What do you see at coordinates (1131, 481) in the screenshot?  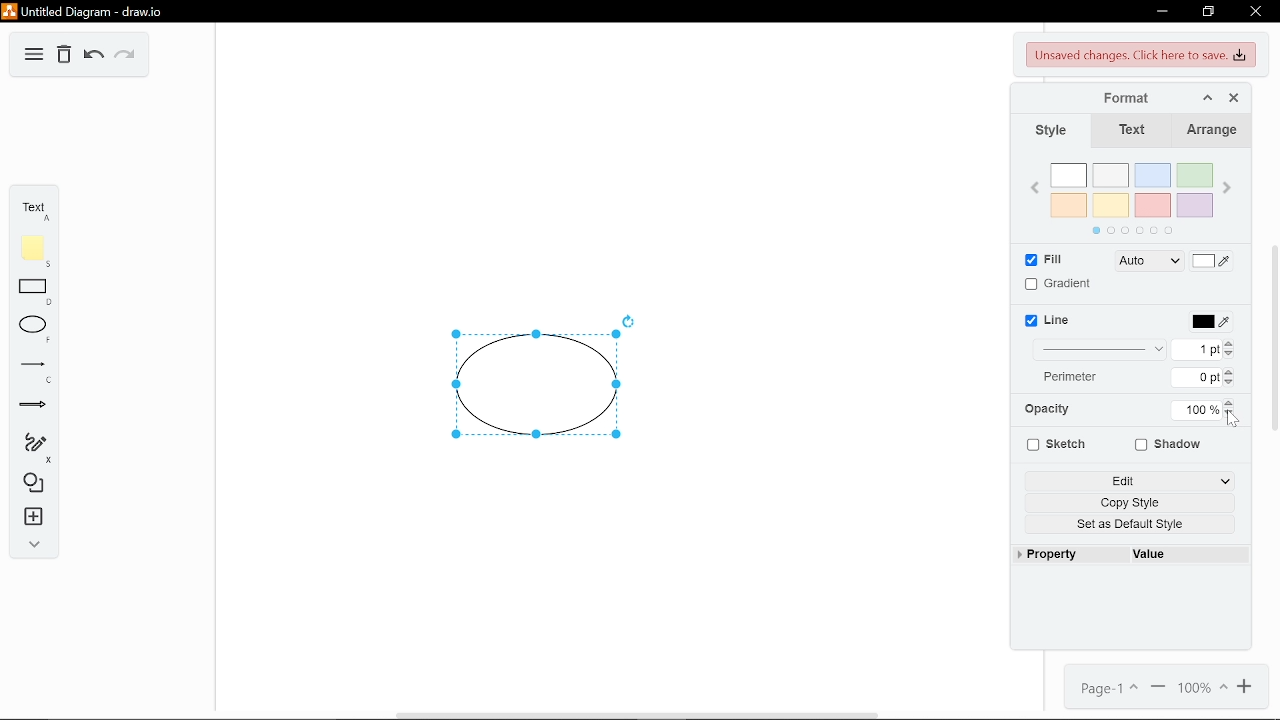 I see `Edit` at bounding box center [1131, 481].